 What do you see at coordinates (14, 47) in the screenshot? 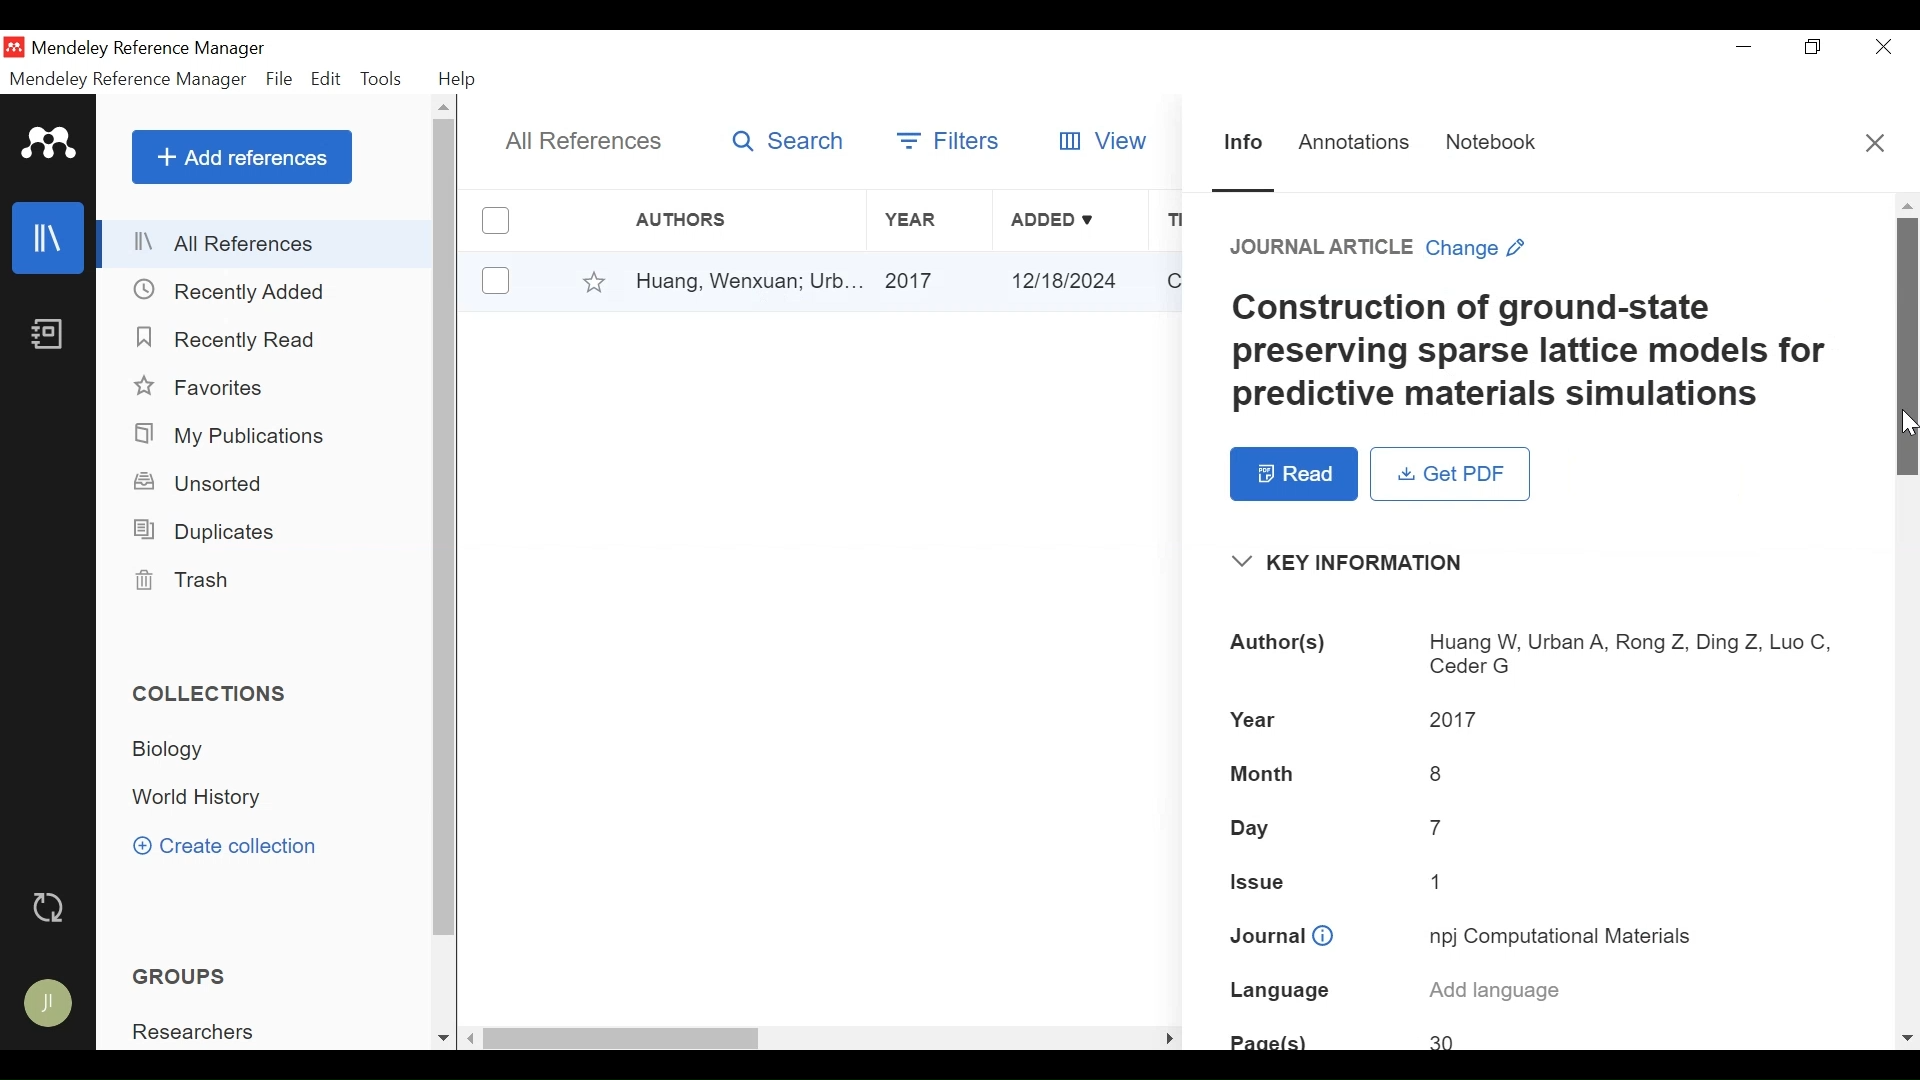
I see `Mendeley Desktop Icon` at bounding box center [14, 47].